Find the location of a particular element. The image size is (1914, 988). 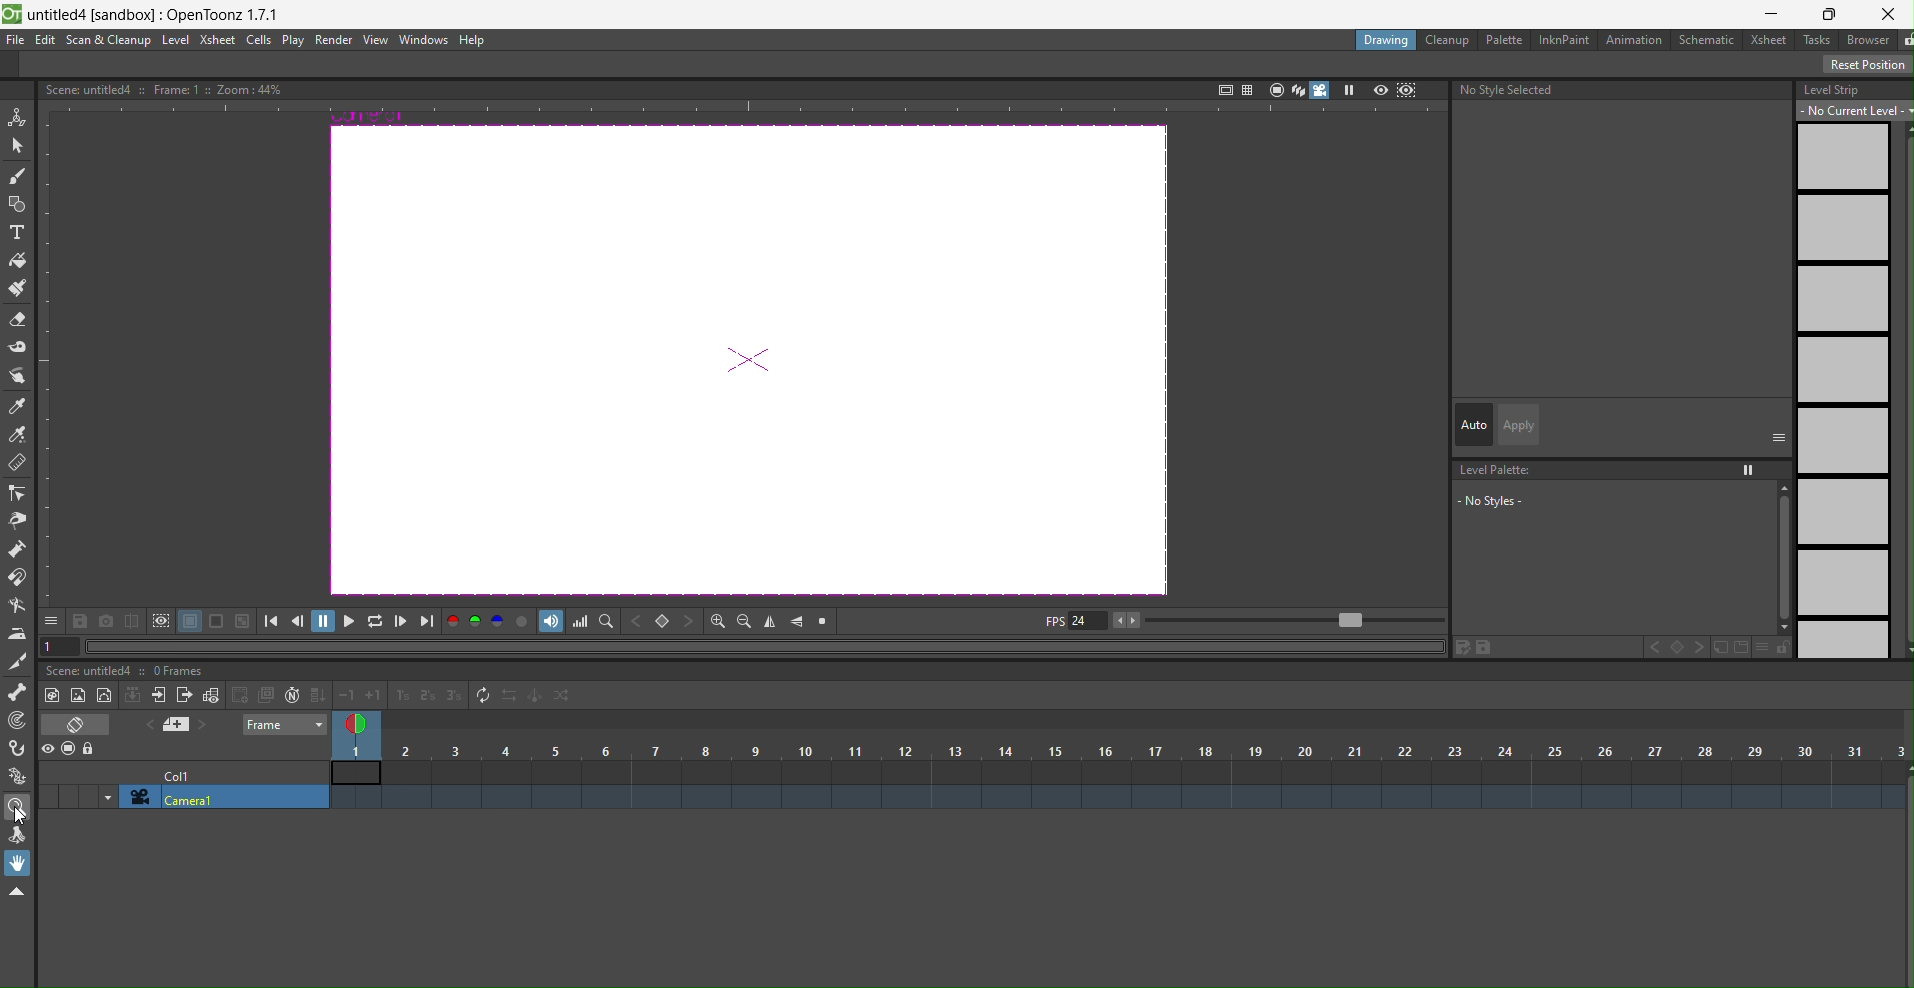

skeleton tool is located at coordinates (19, 694).